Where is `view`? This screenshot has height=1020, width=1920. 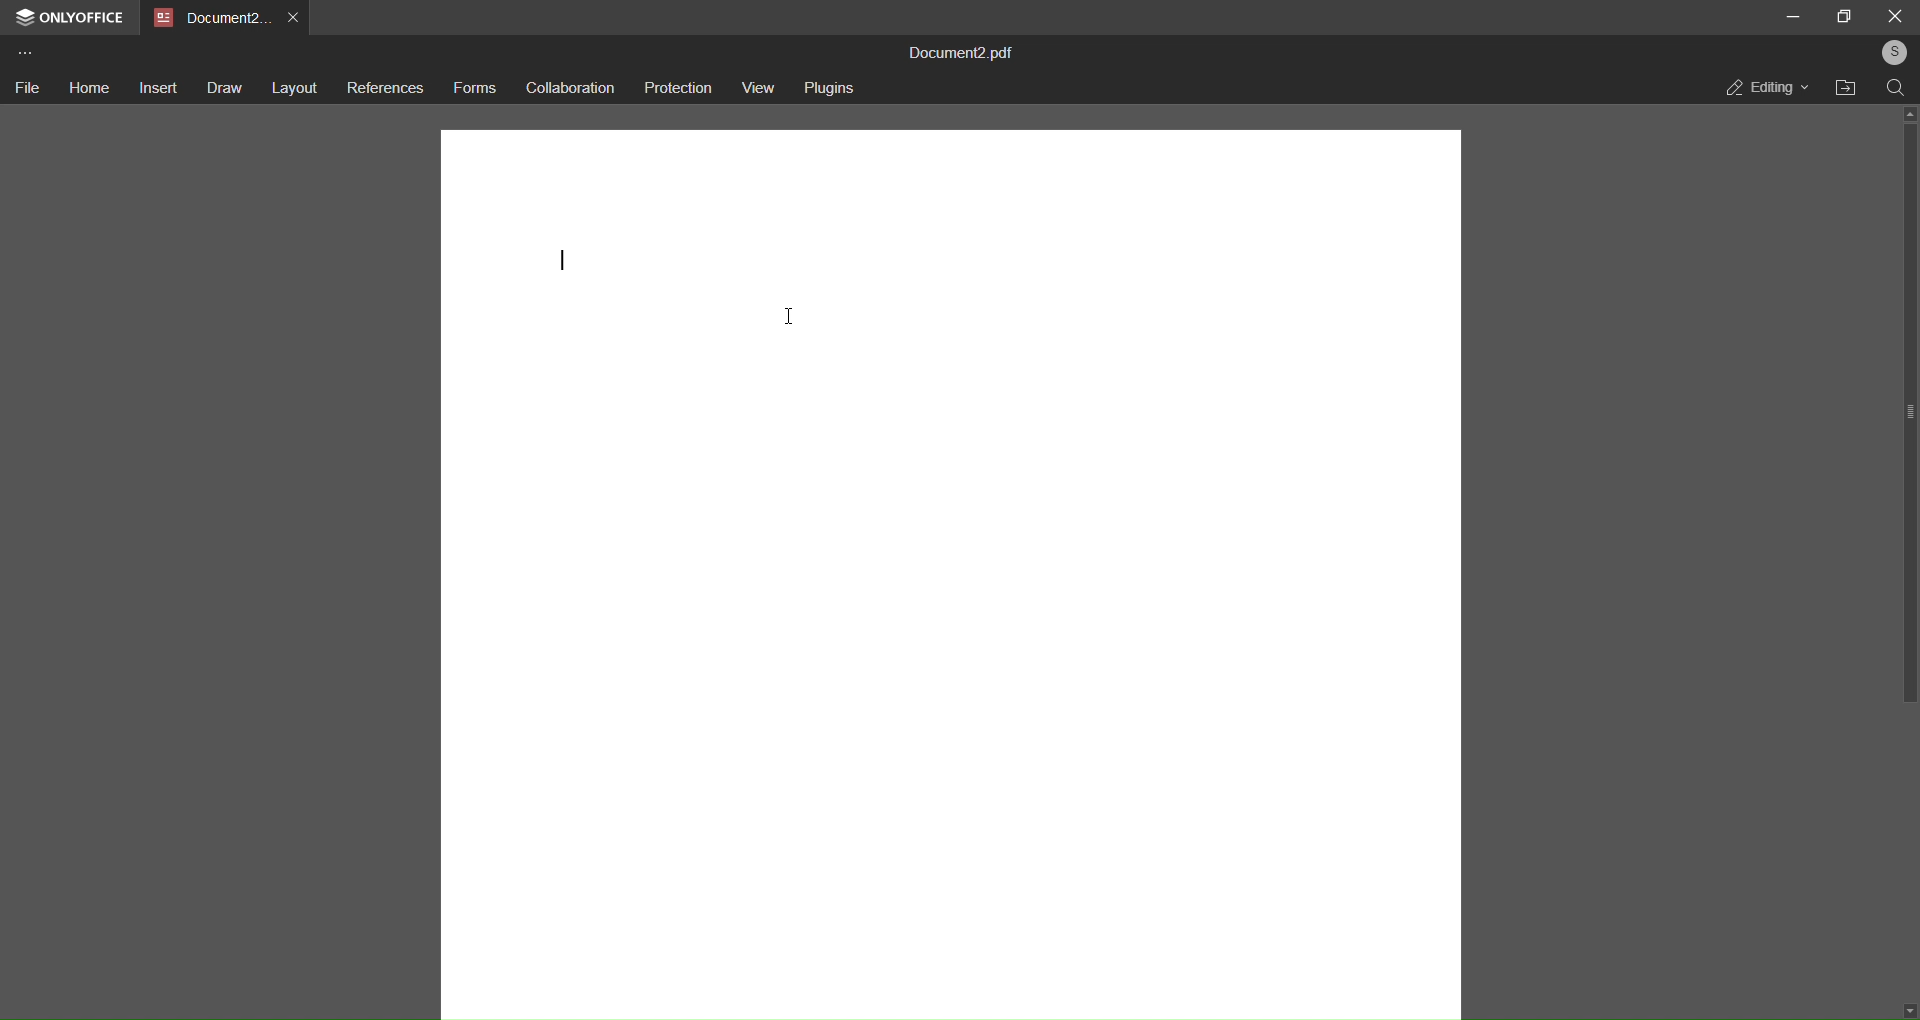
view is located at coordinates (759, 87).